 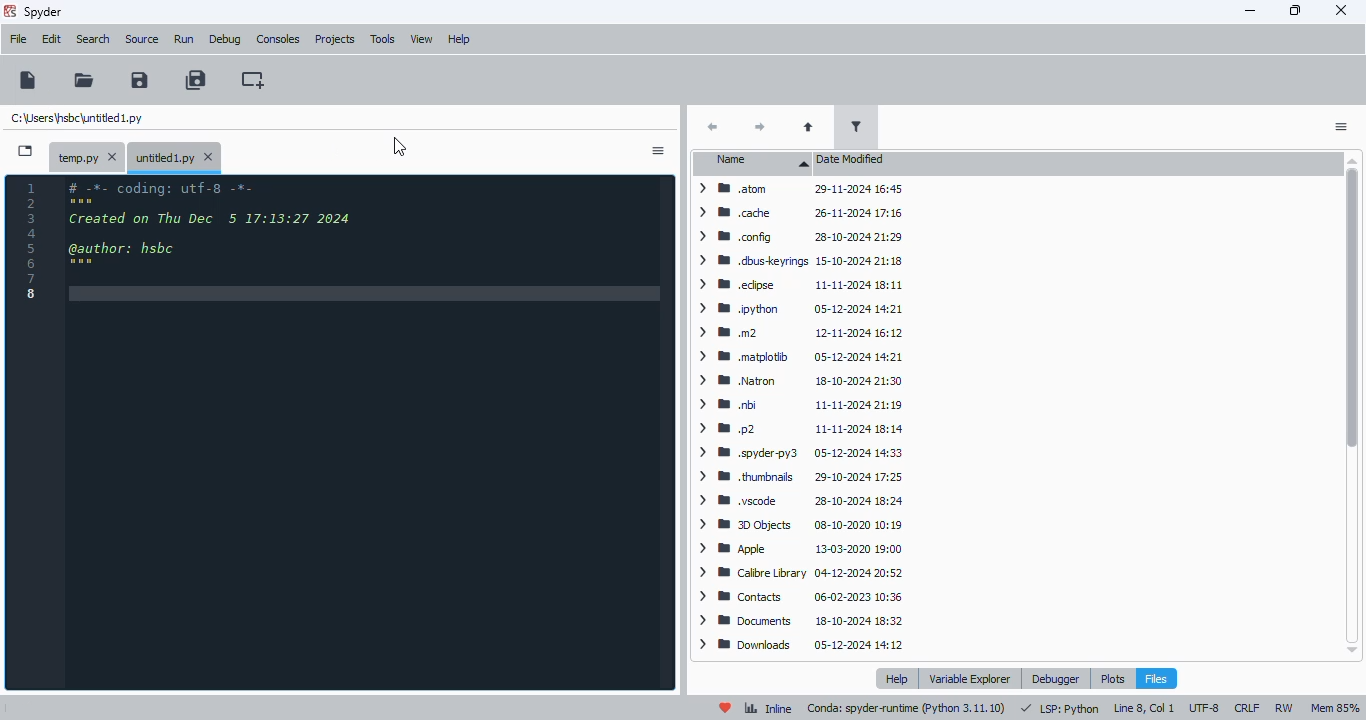 What do you see at coordinates (755, 163) in the screenshot?
I see `name` at bounding box center [755, 163].